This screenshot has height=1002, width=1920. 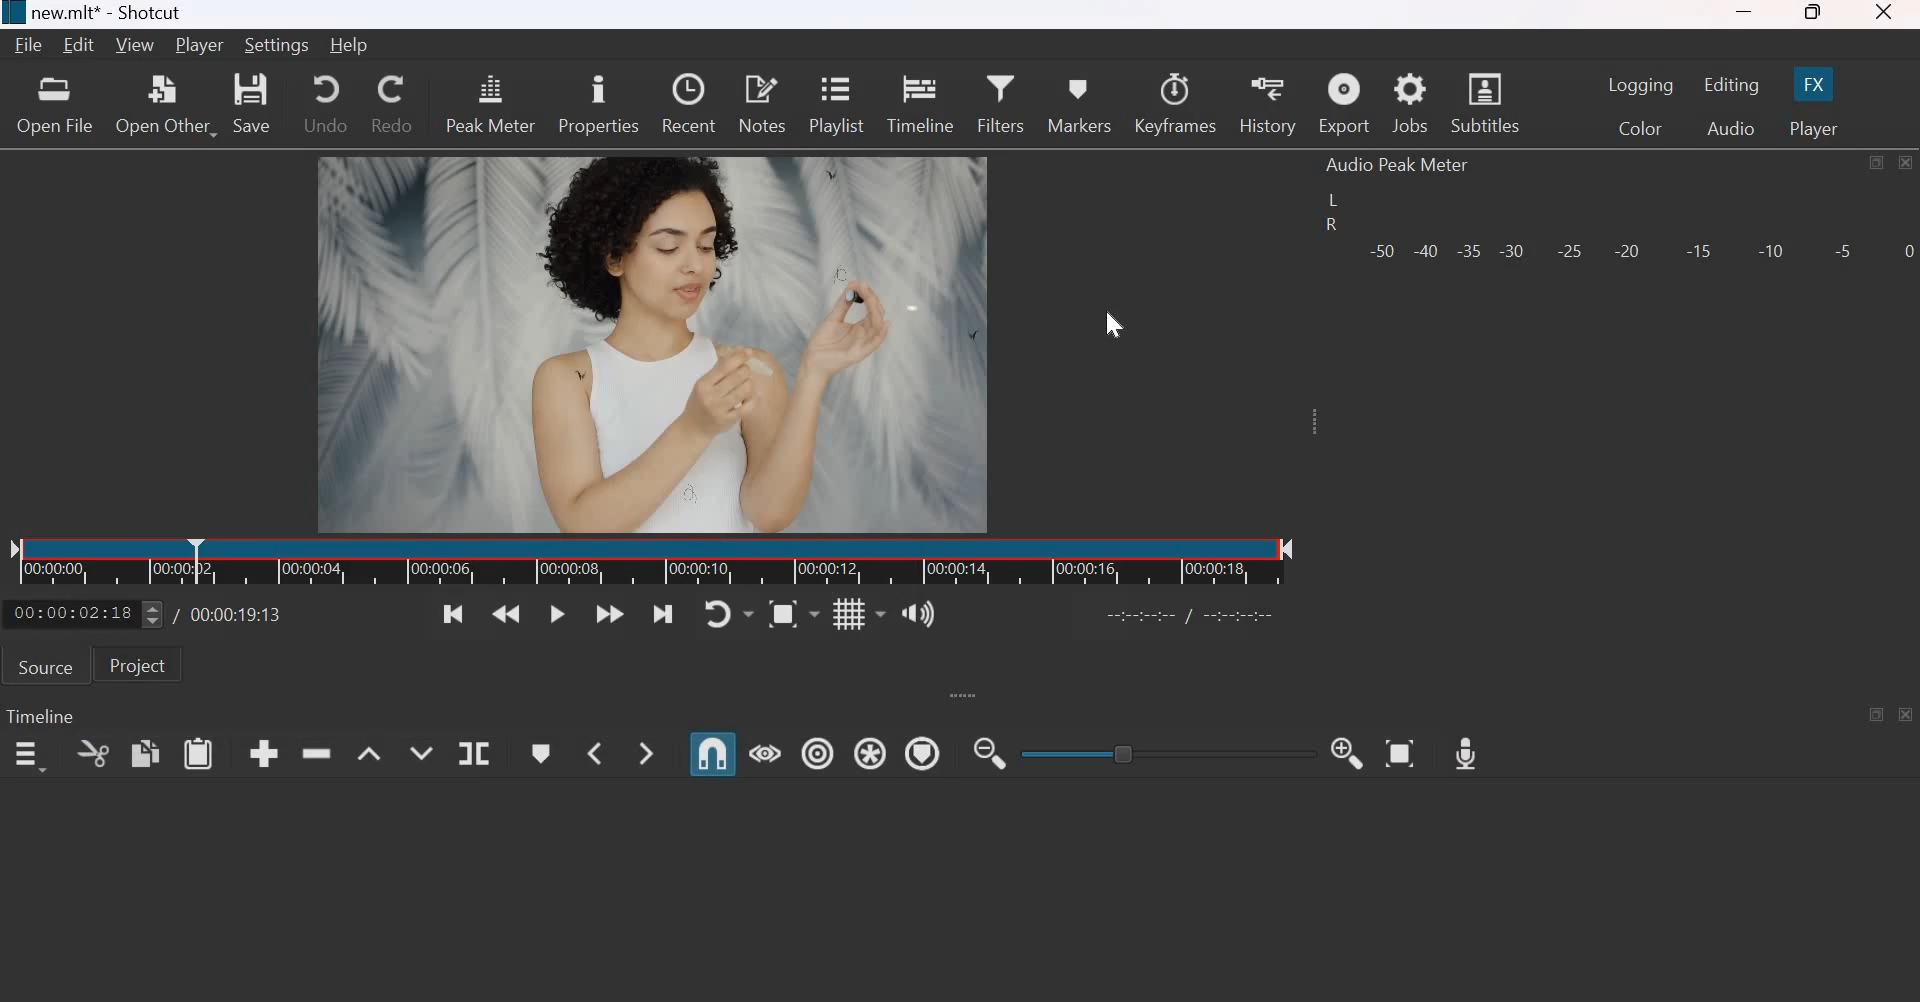 What do you see at coordinates (870, 751) in the screenshot?
I see `Ripple all tracks` at bounding box center [870, 751].